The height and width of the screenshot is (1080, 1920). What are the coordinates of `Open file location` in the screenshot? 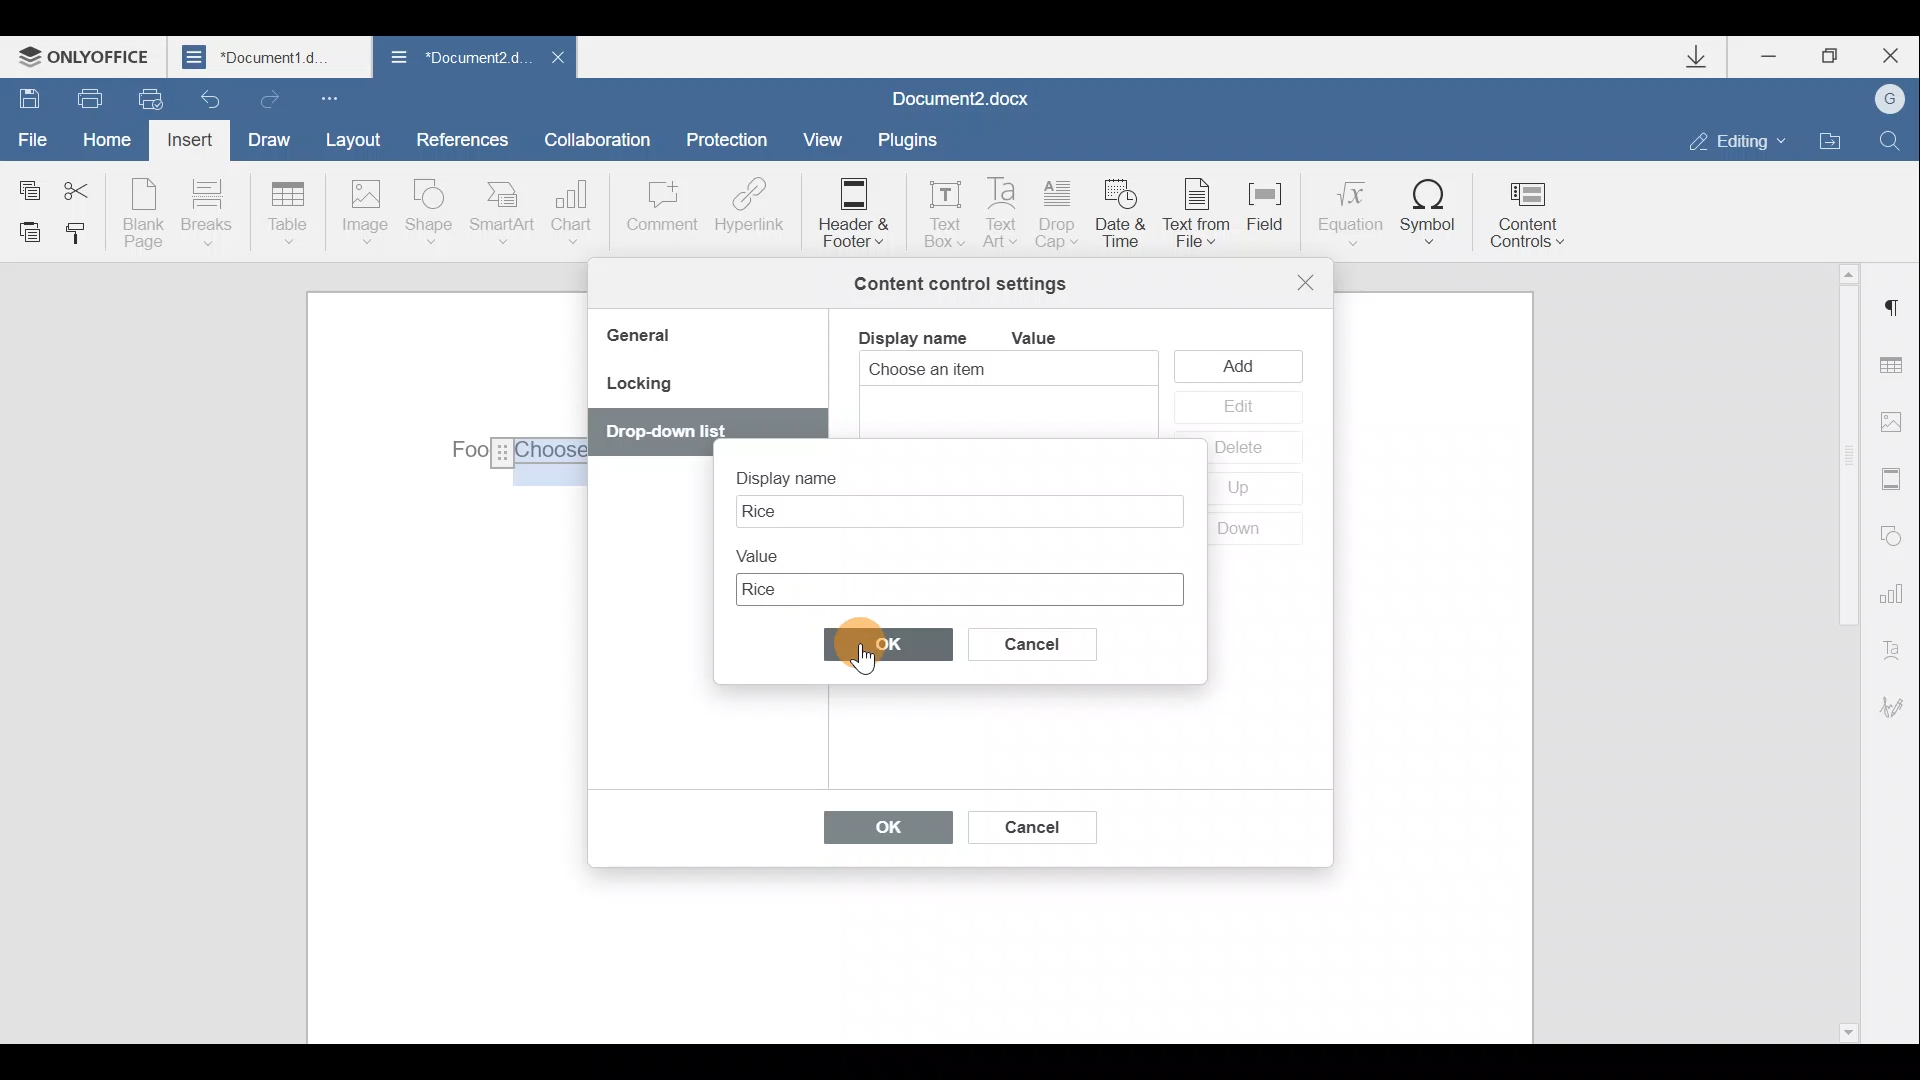 It's located at (1830, 138).